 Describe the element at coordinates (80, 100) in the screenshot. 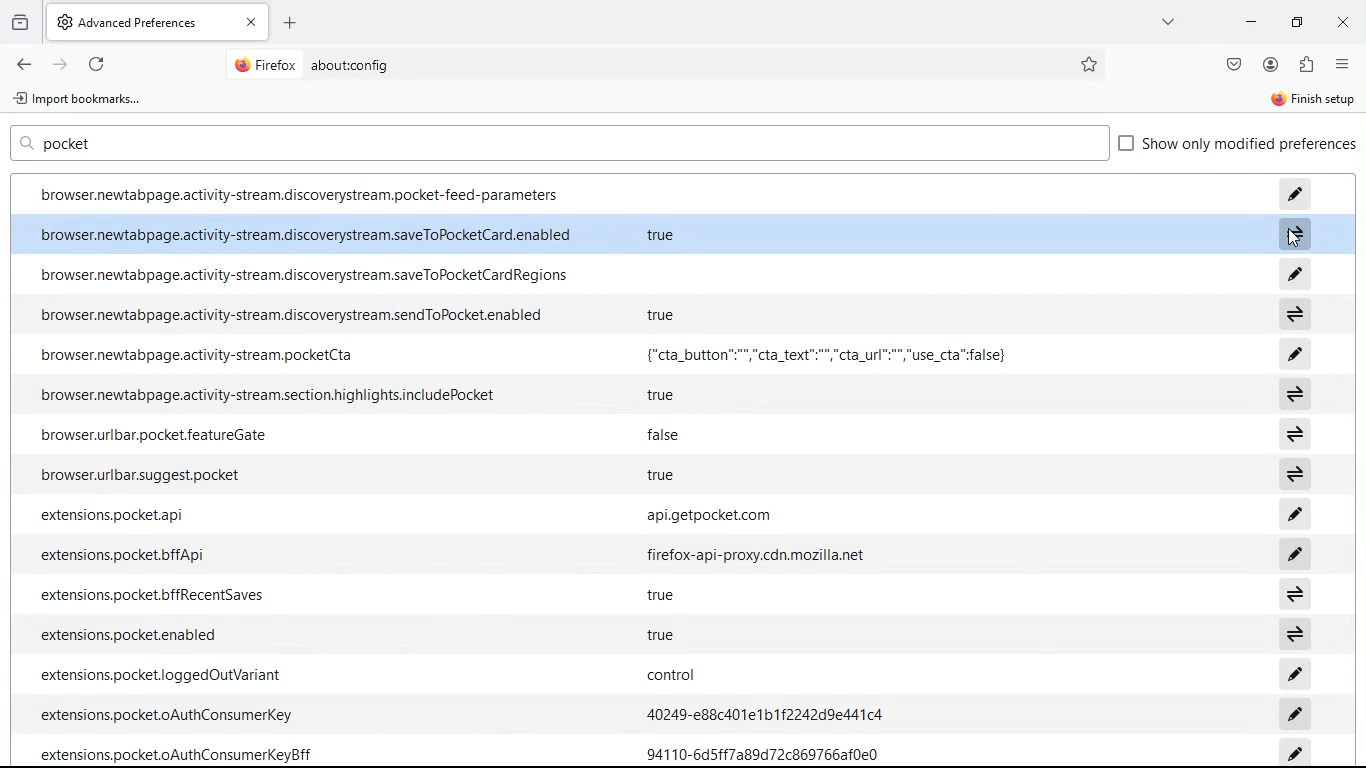

I see `import bookmarks` at that location.